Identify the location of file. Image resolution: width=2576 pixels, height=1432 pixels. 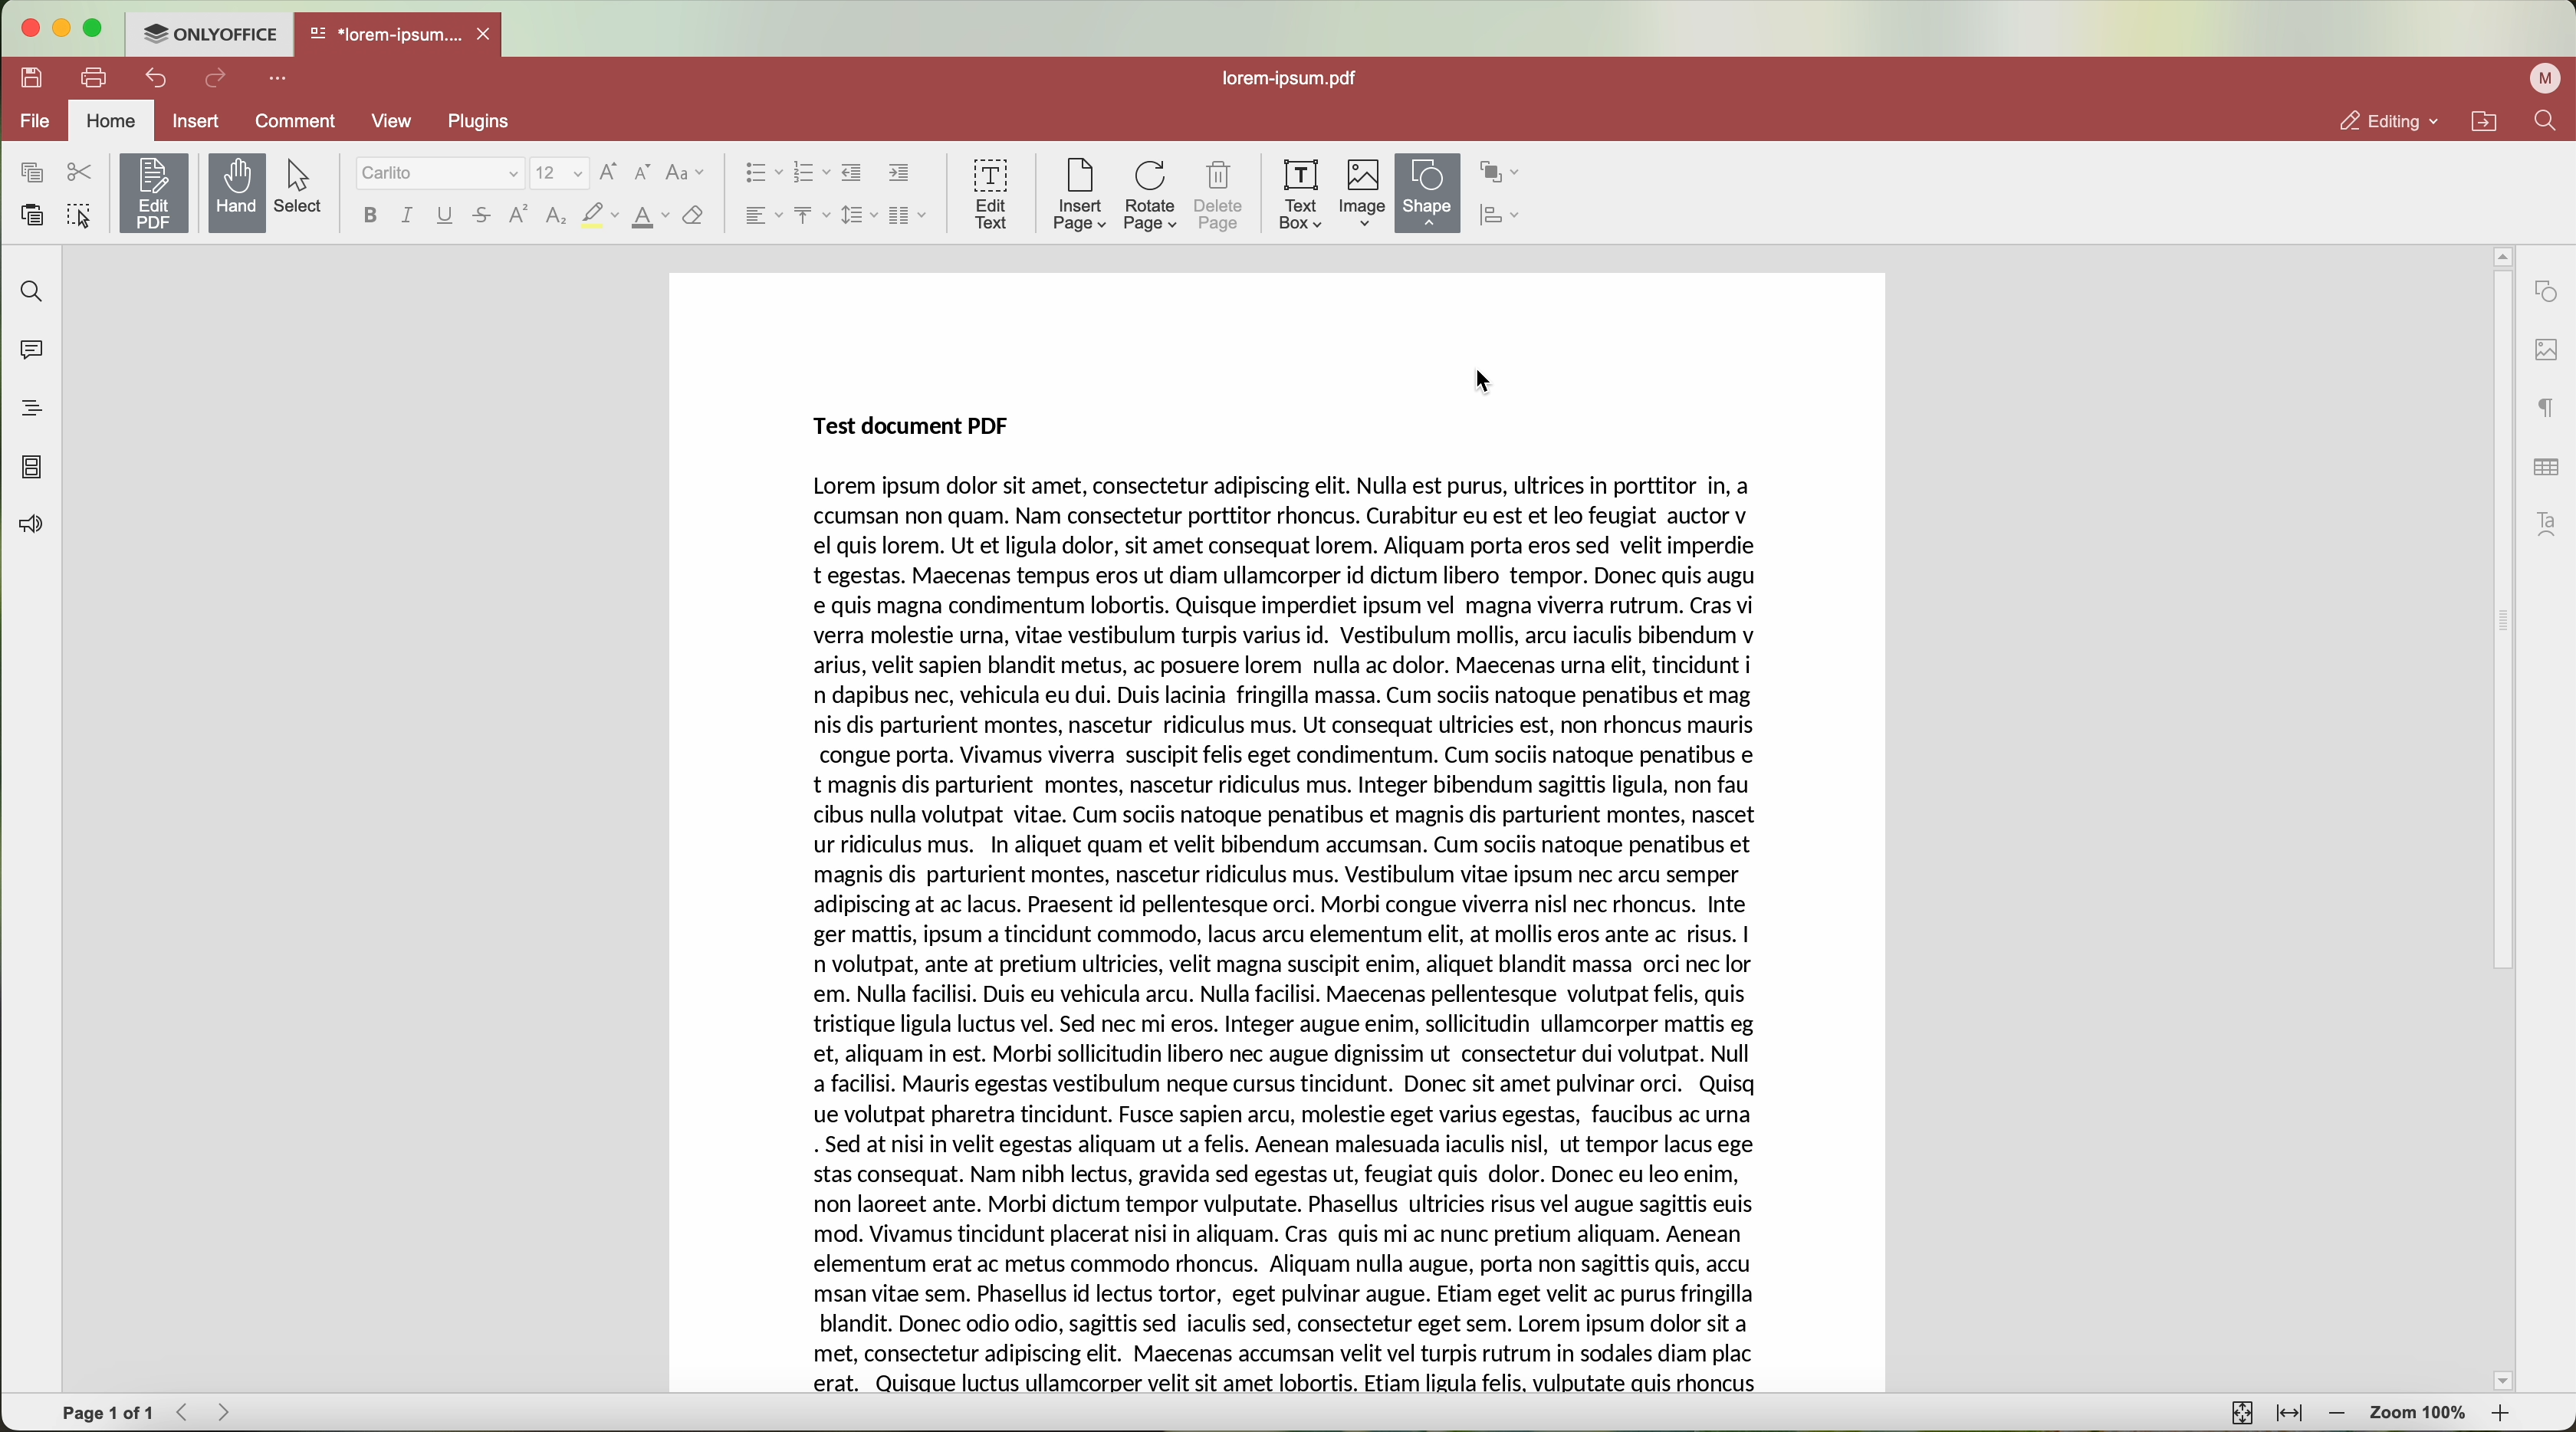
(34, 120).